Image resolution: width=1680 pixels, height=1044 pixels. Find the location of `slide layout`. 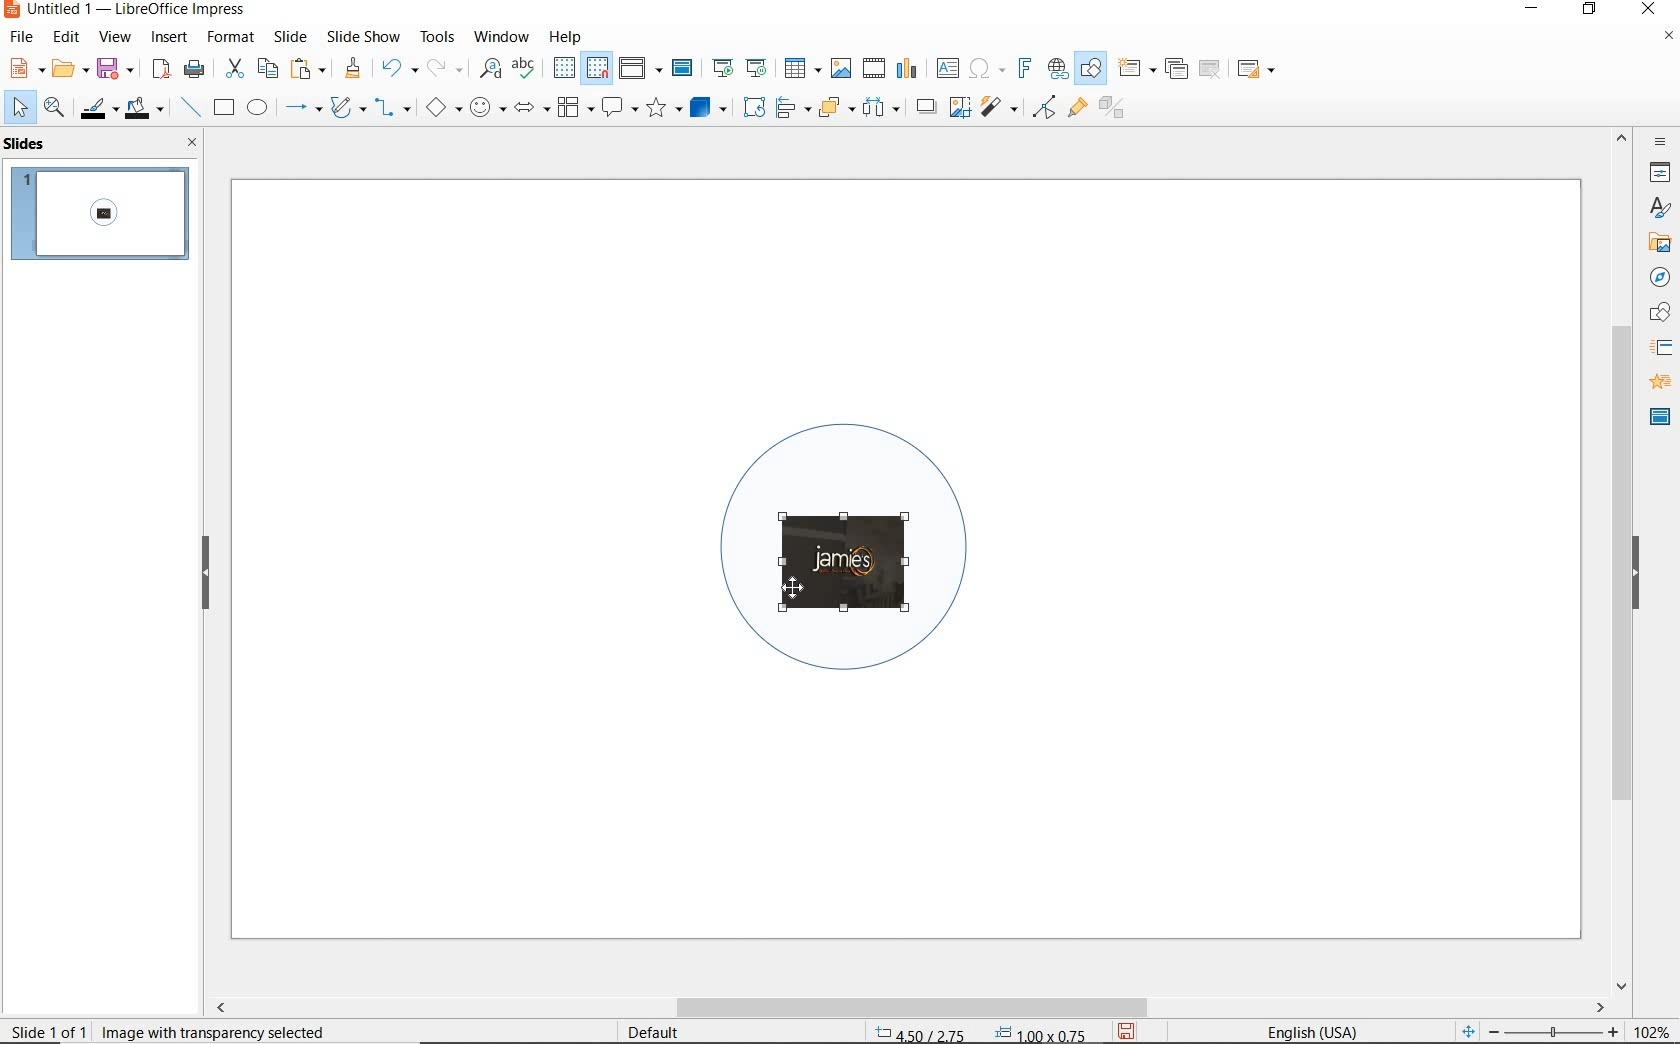

slide layout is located at coordinates (1257, 70).